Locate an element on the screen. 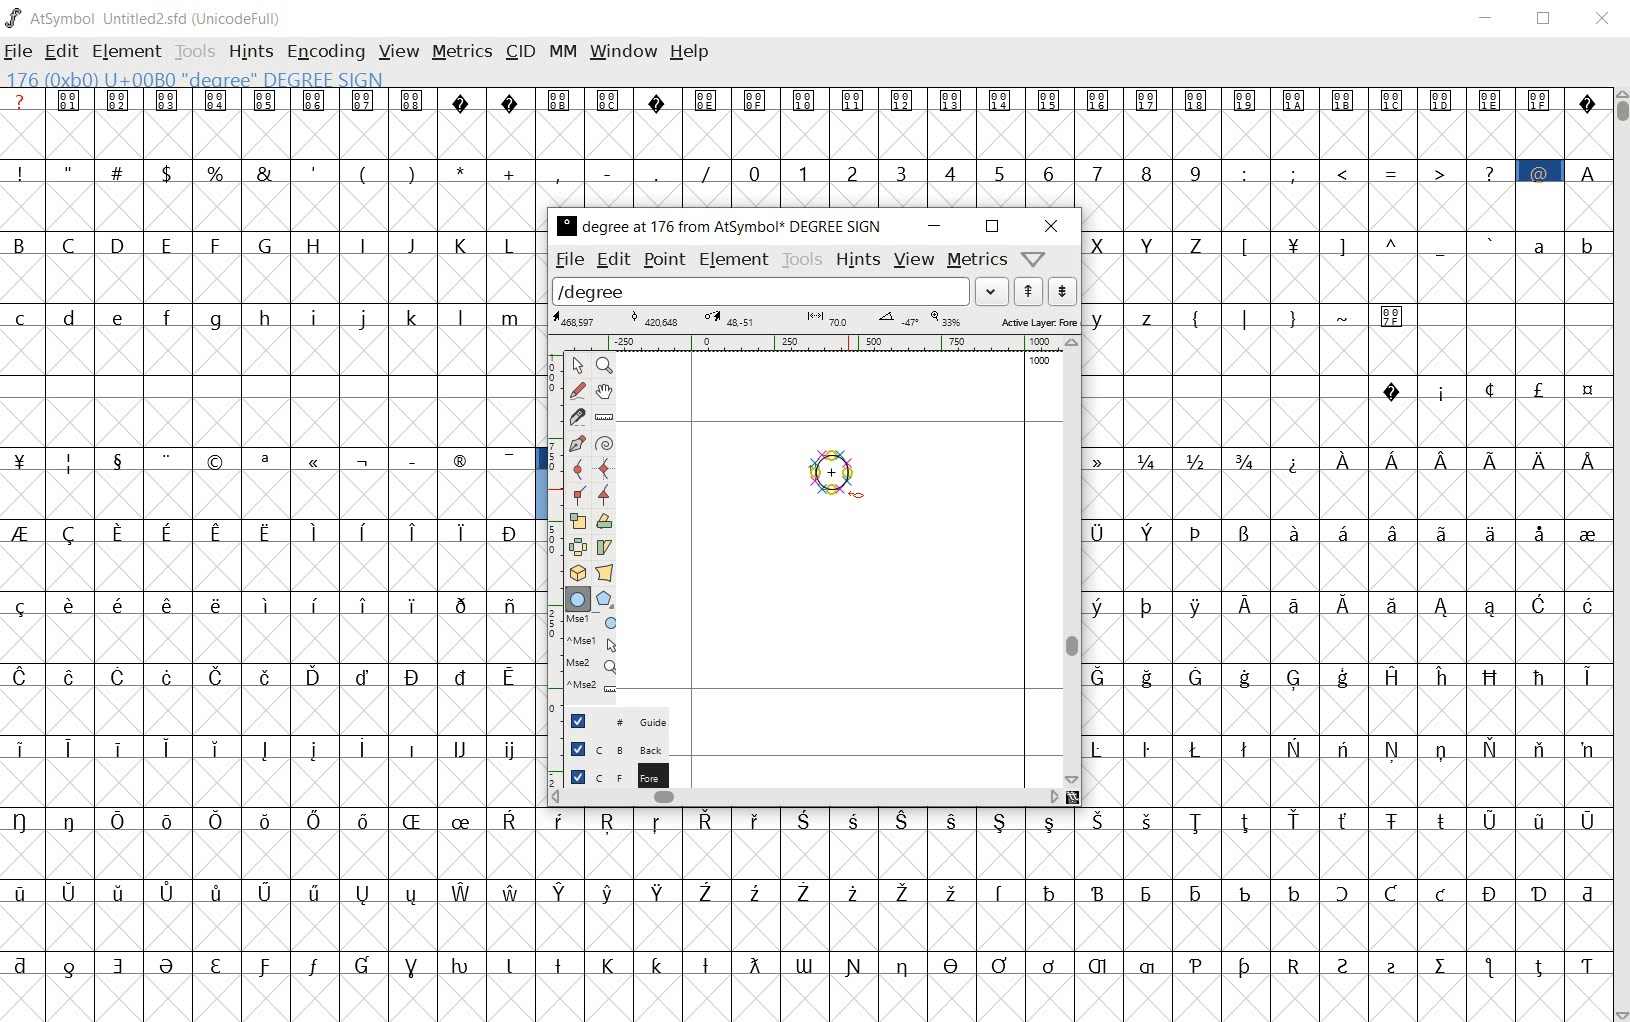  small letters a b is located at coordinates (1564, 244).